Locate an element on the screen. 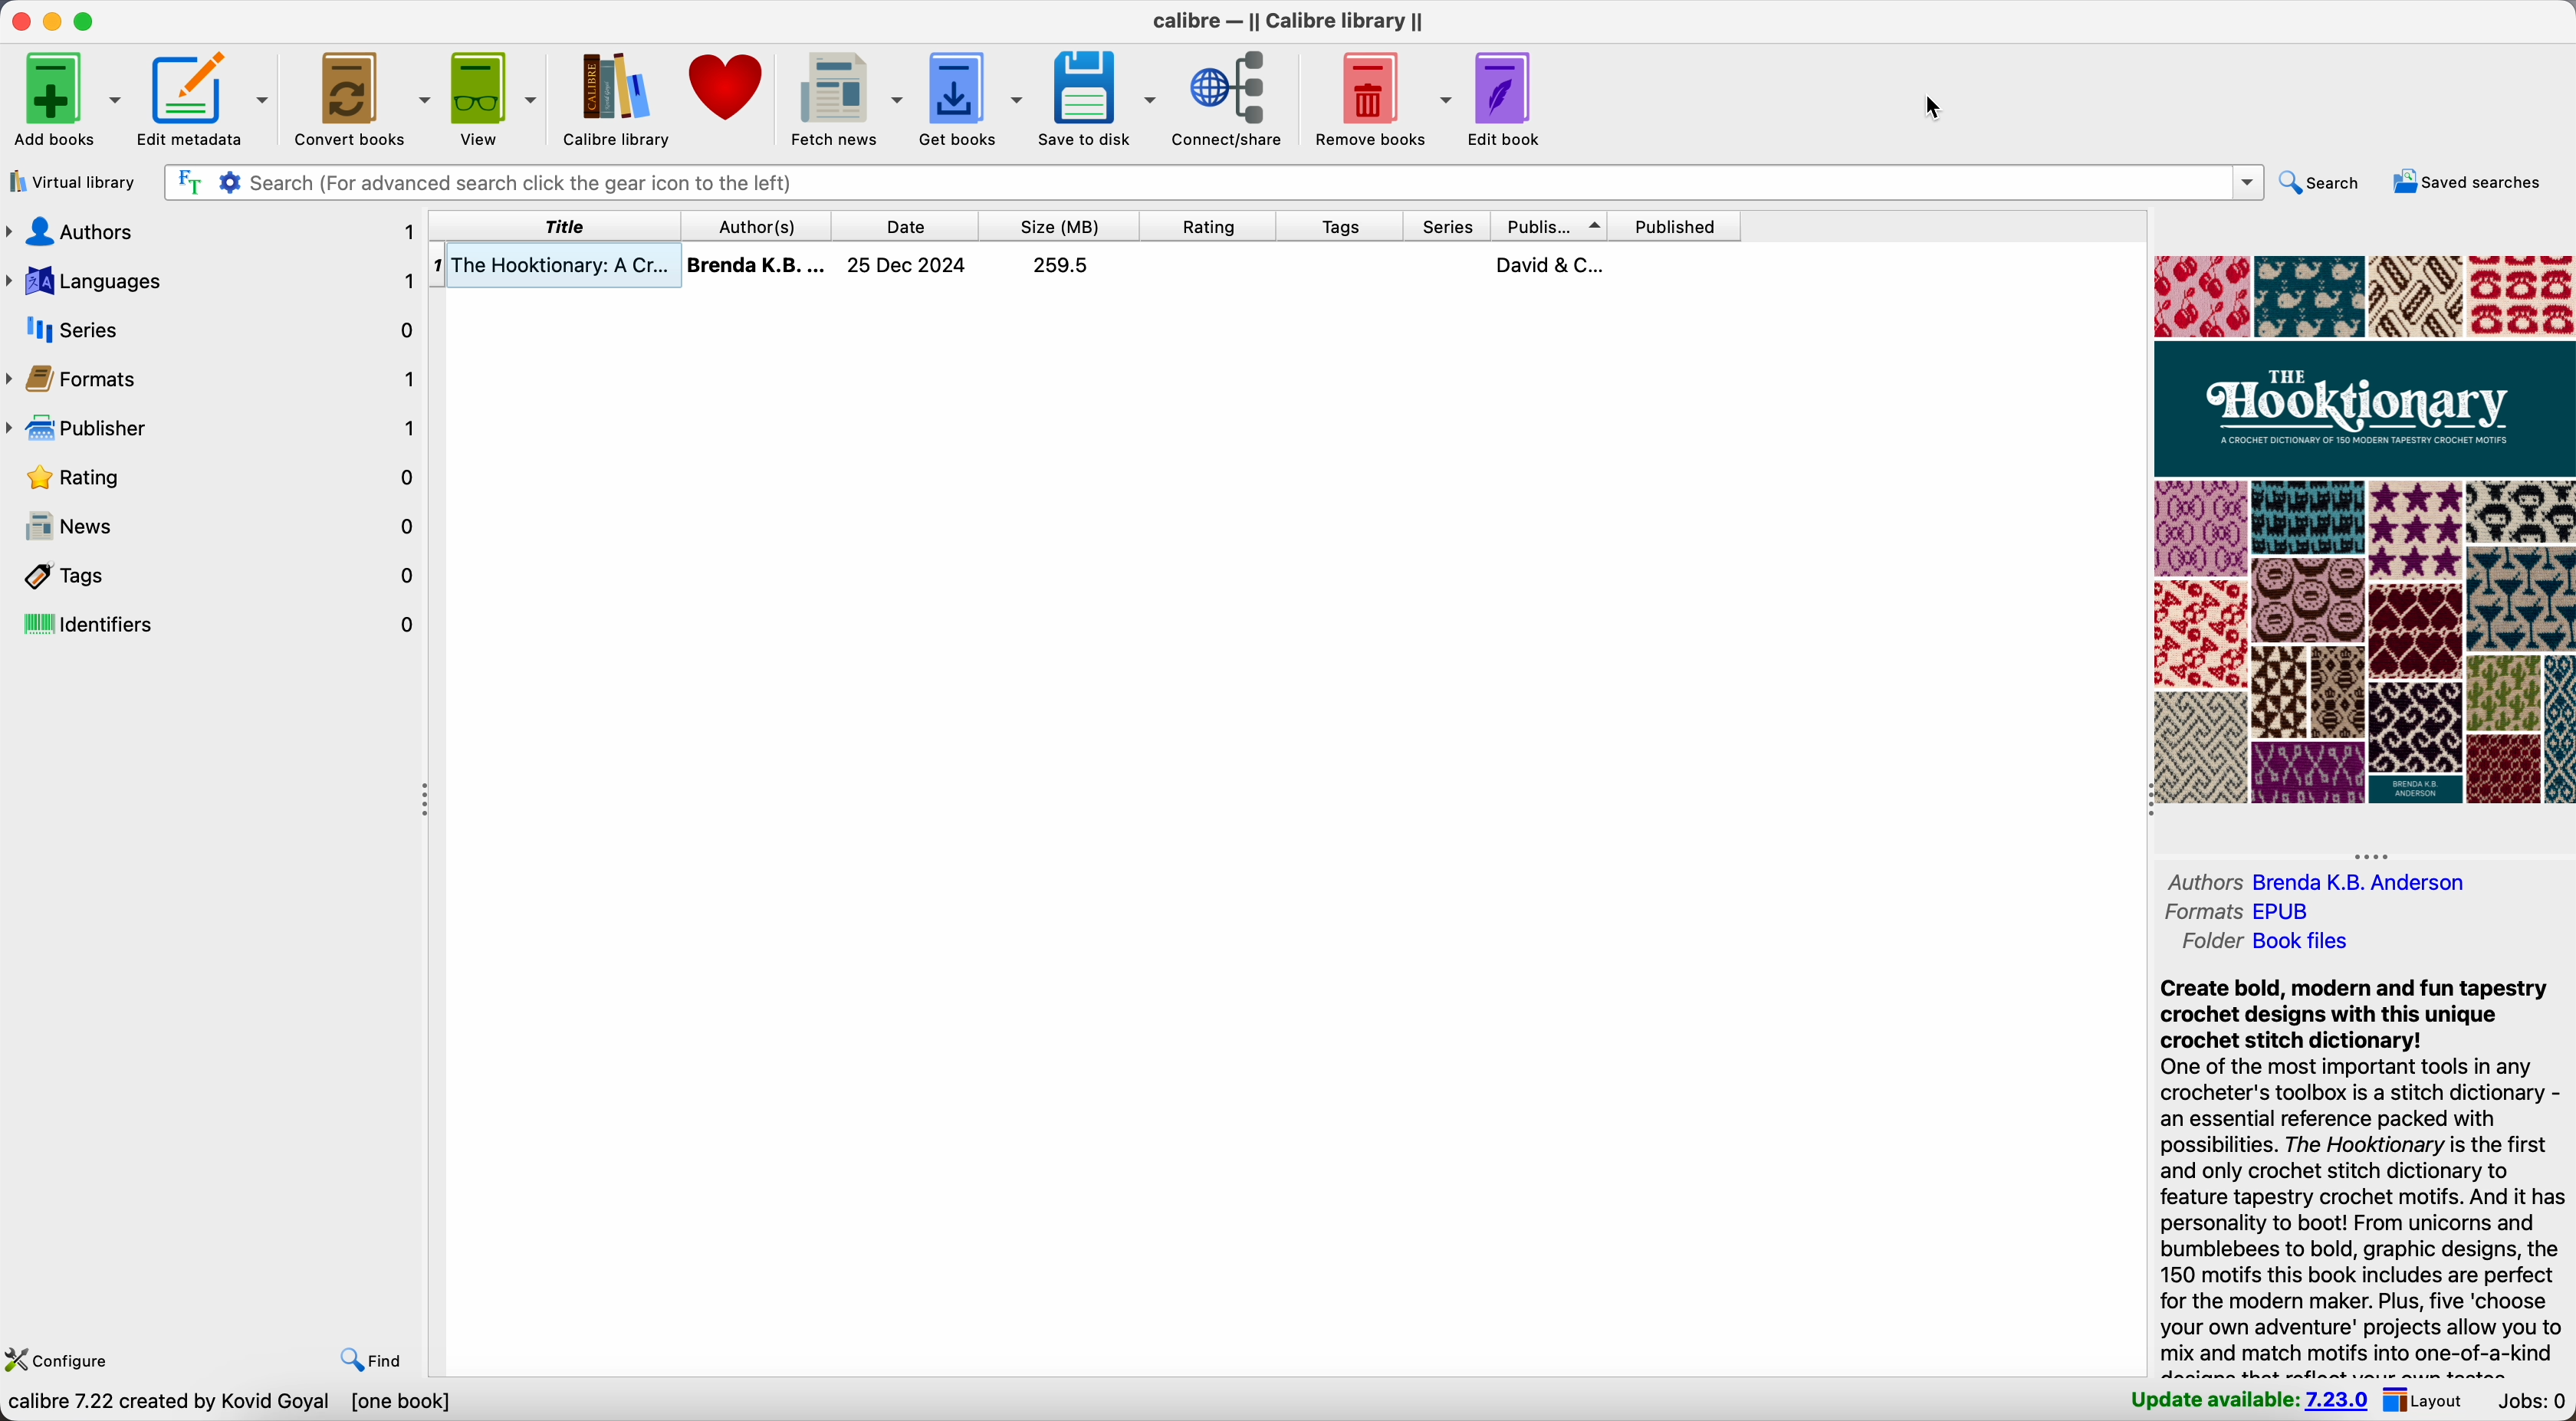 The width and height of the screenshot is (2576, 1421). connect/share is located at coordinates (1233, 98).